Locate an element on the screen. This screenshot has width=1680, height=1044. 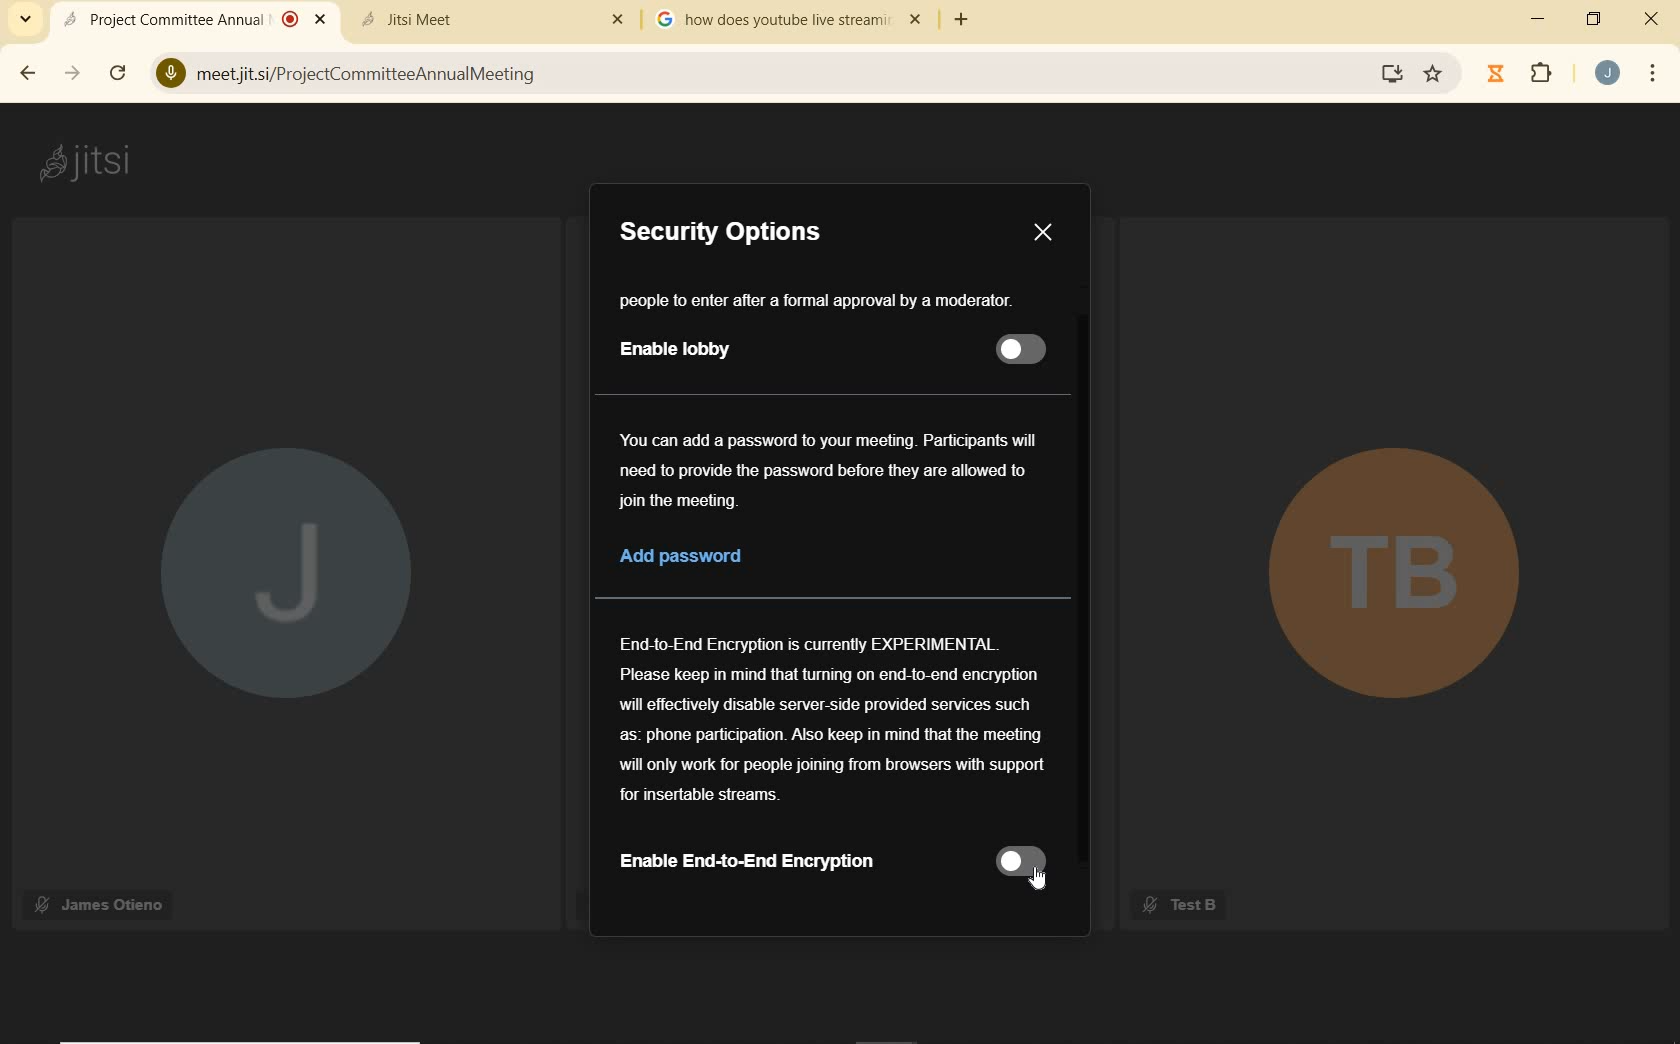
slider is located at coordinates (1022, 346).